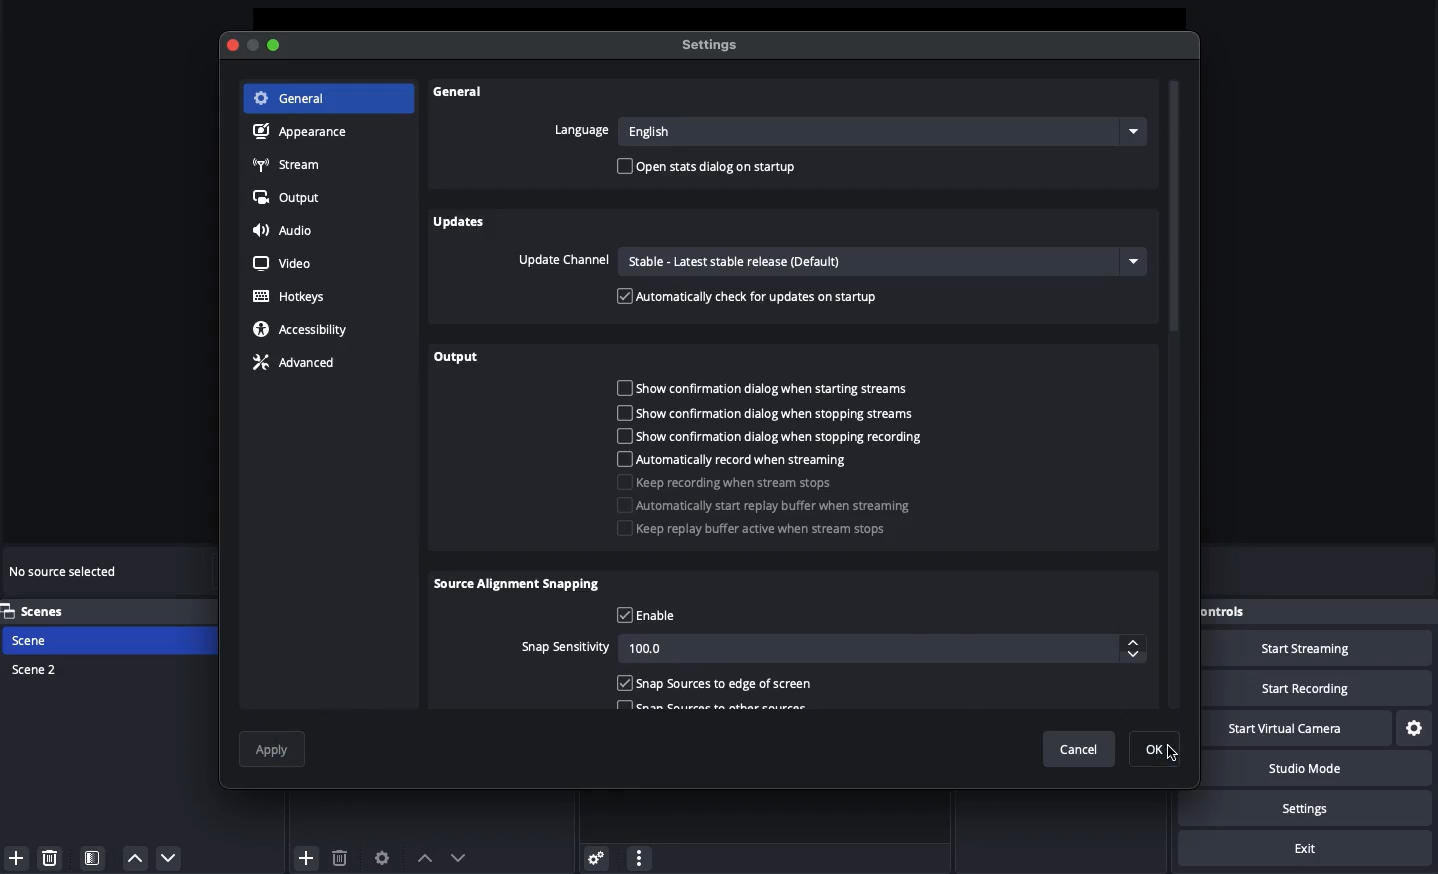 This screenshot has height=874, width=1438. I want to click on Move up, so click(135, 859).